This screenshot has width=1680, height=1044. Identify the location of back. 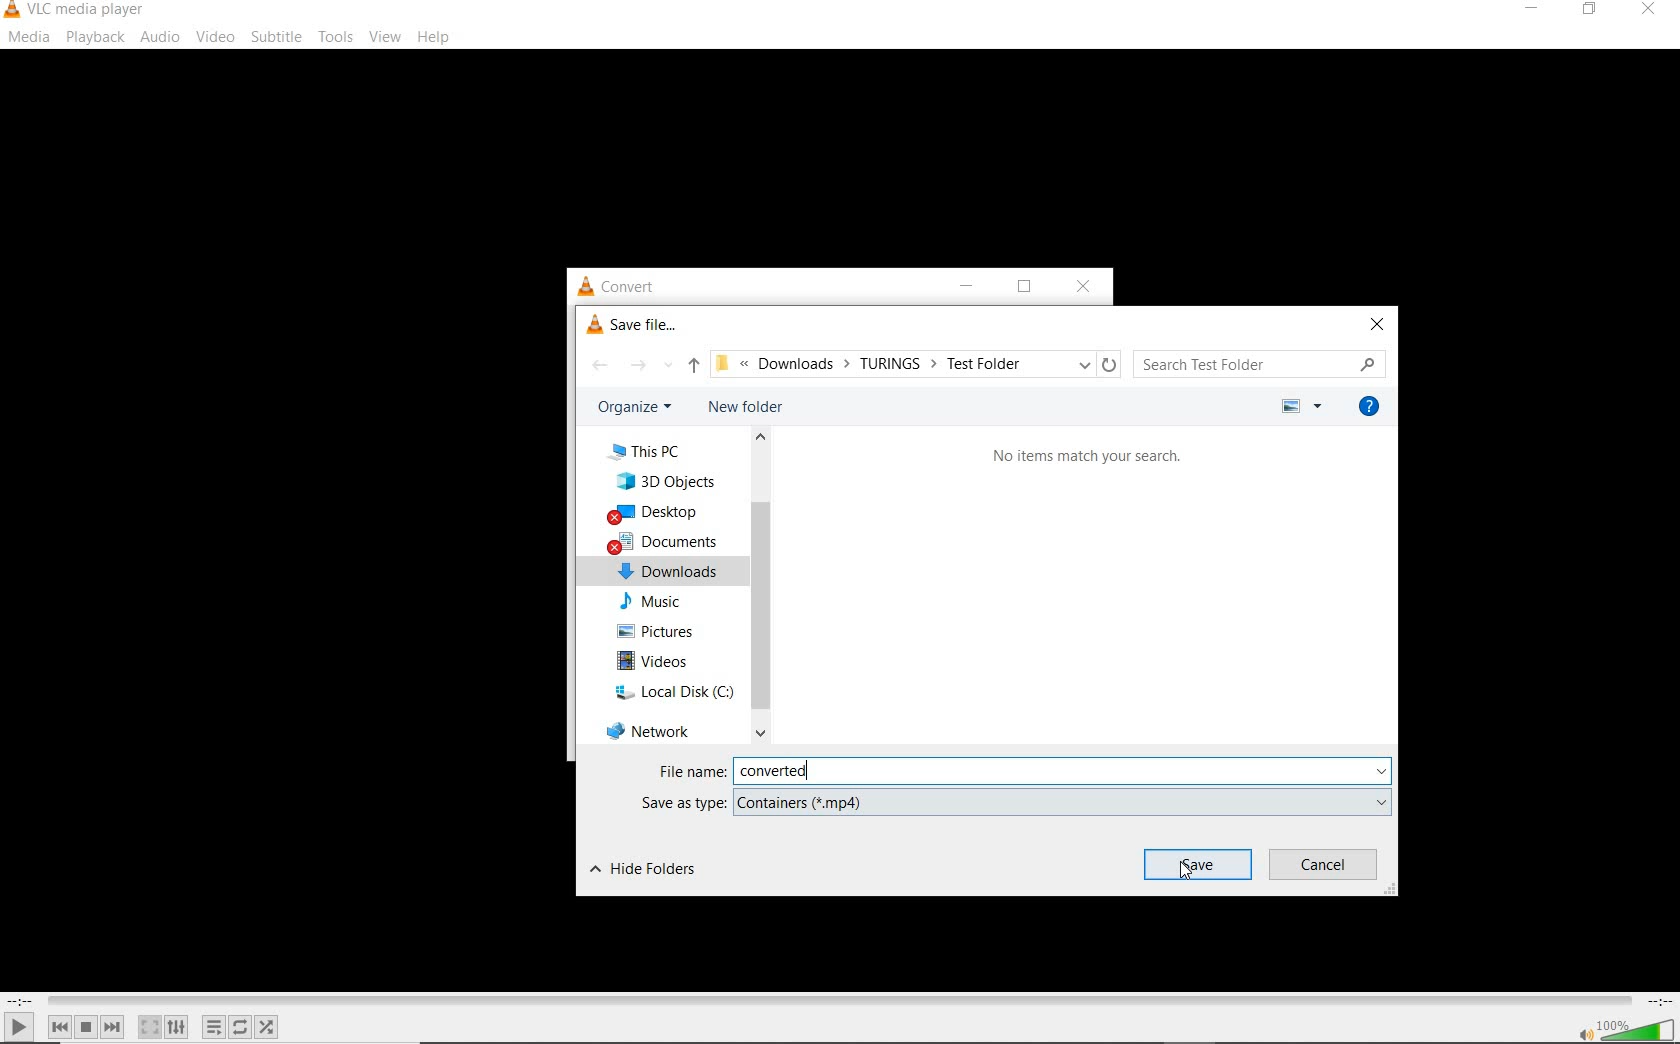
(598, 364).